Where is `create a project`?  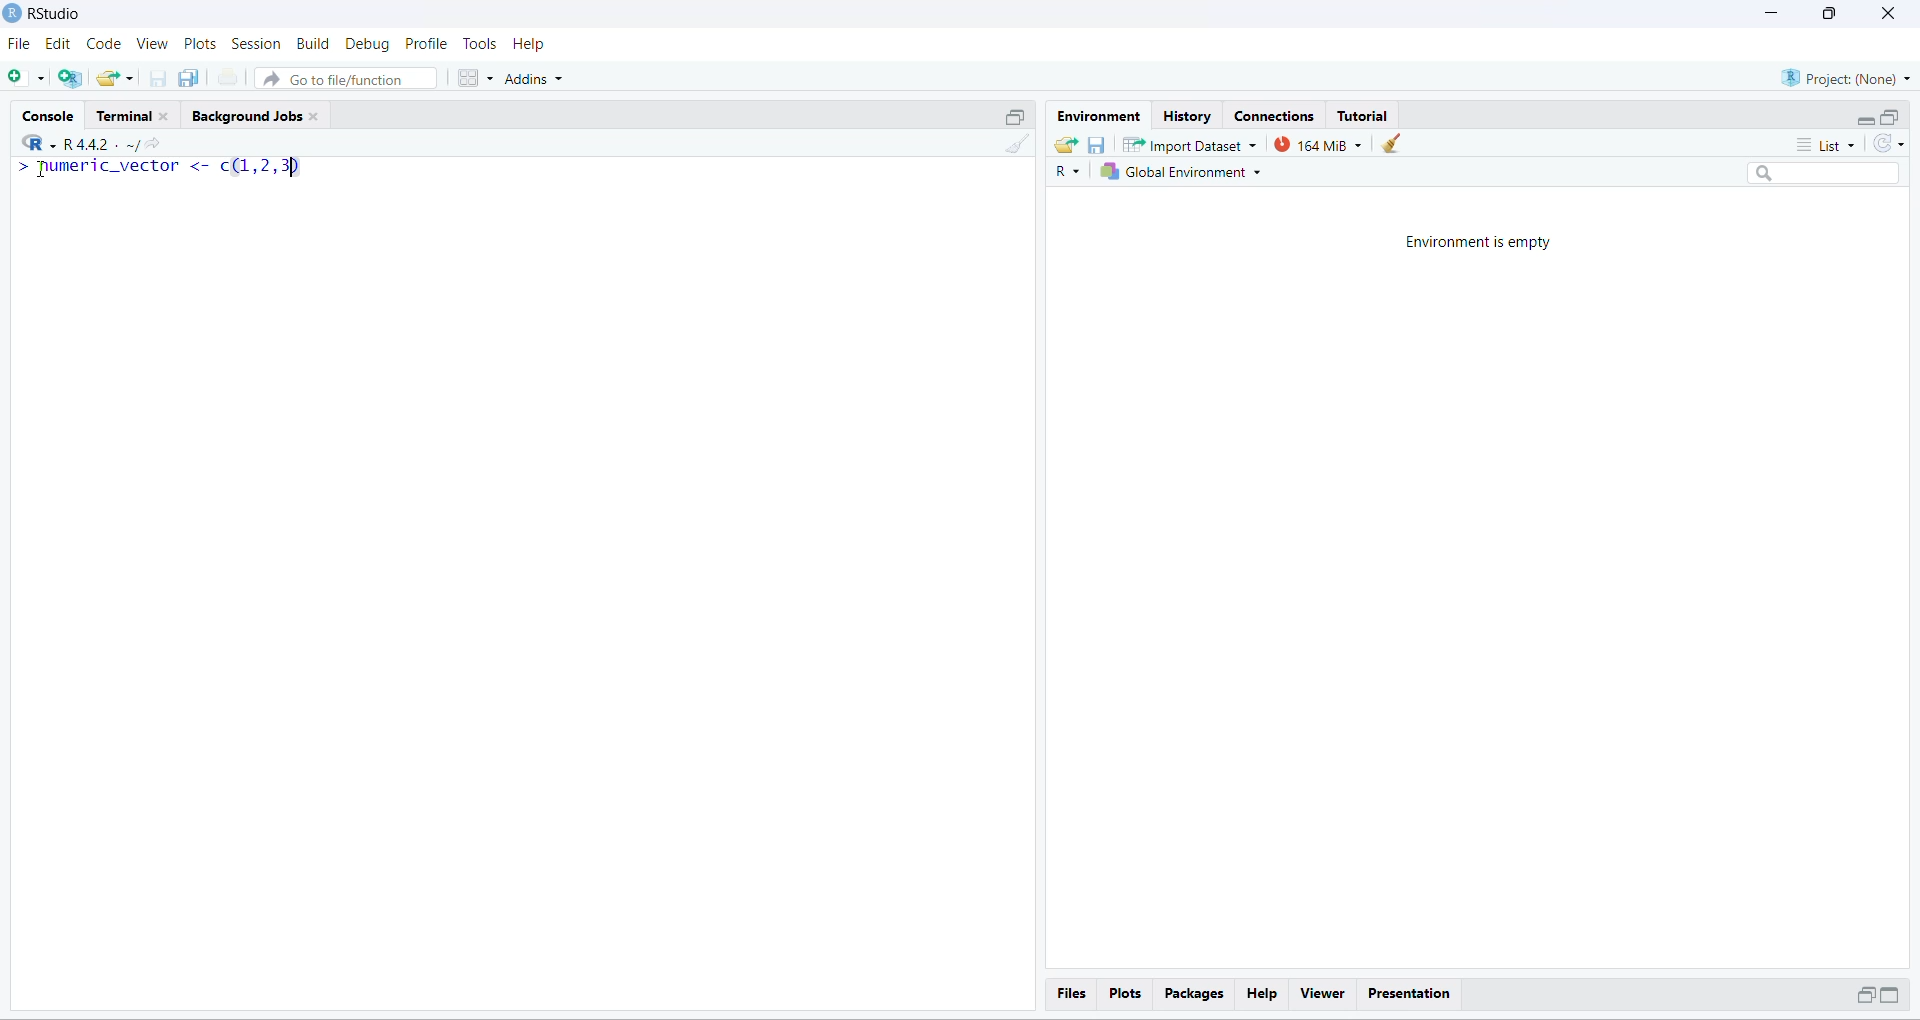 create a project is located at coordinates (69, 78).